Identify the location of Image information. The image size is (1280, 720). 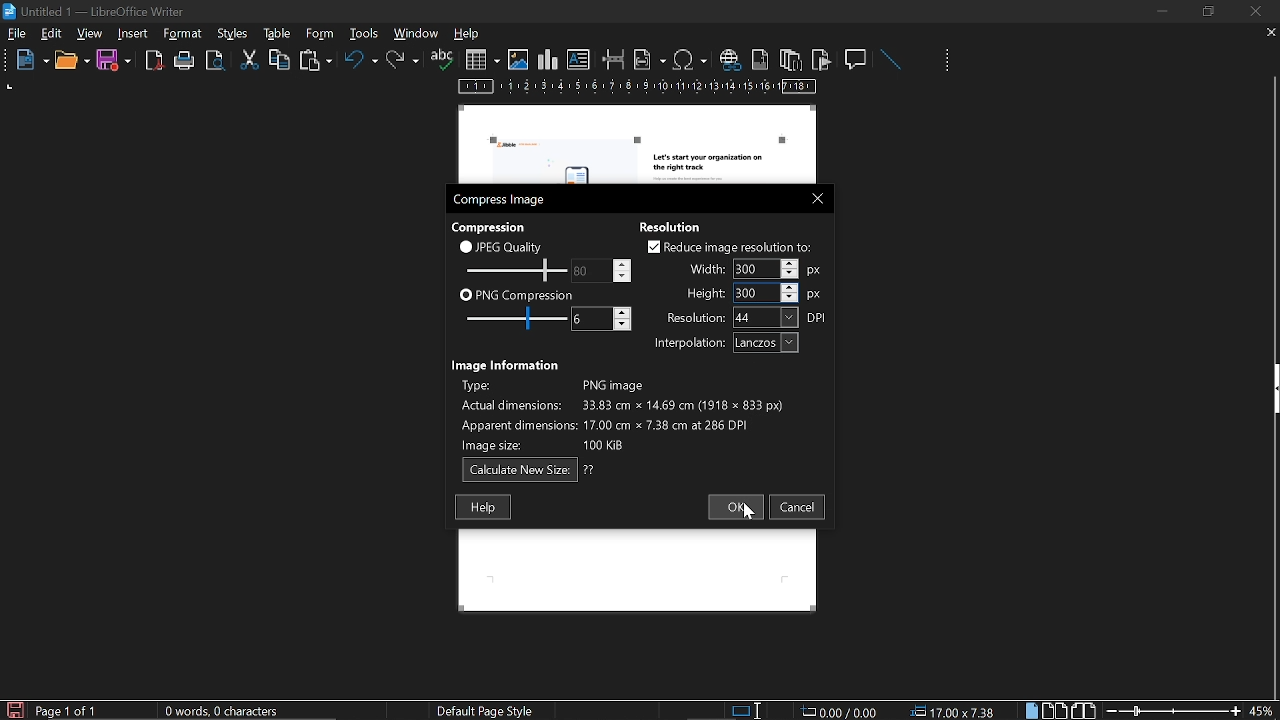
(508, 363).